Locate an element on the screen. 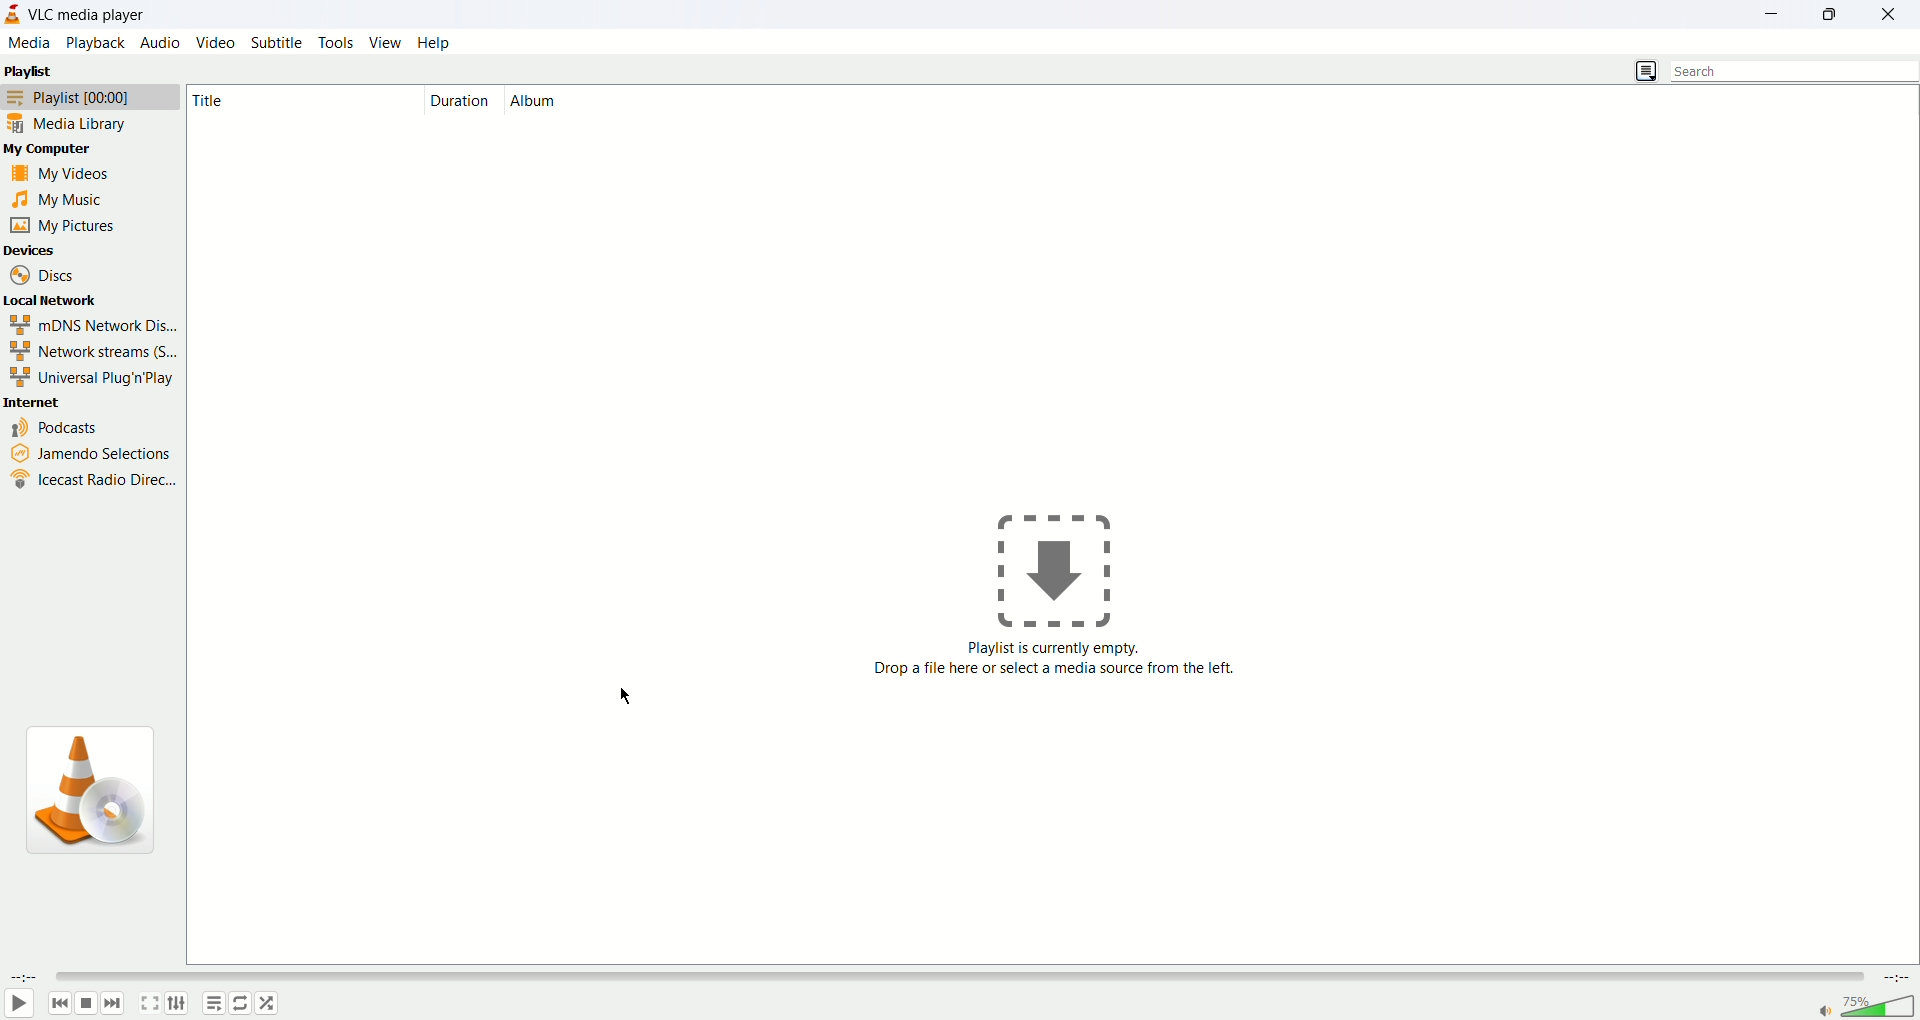 This screenshot has width=1920, height=1020. playlist is located at coordinates (31, 72).